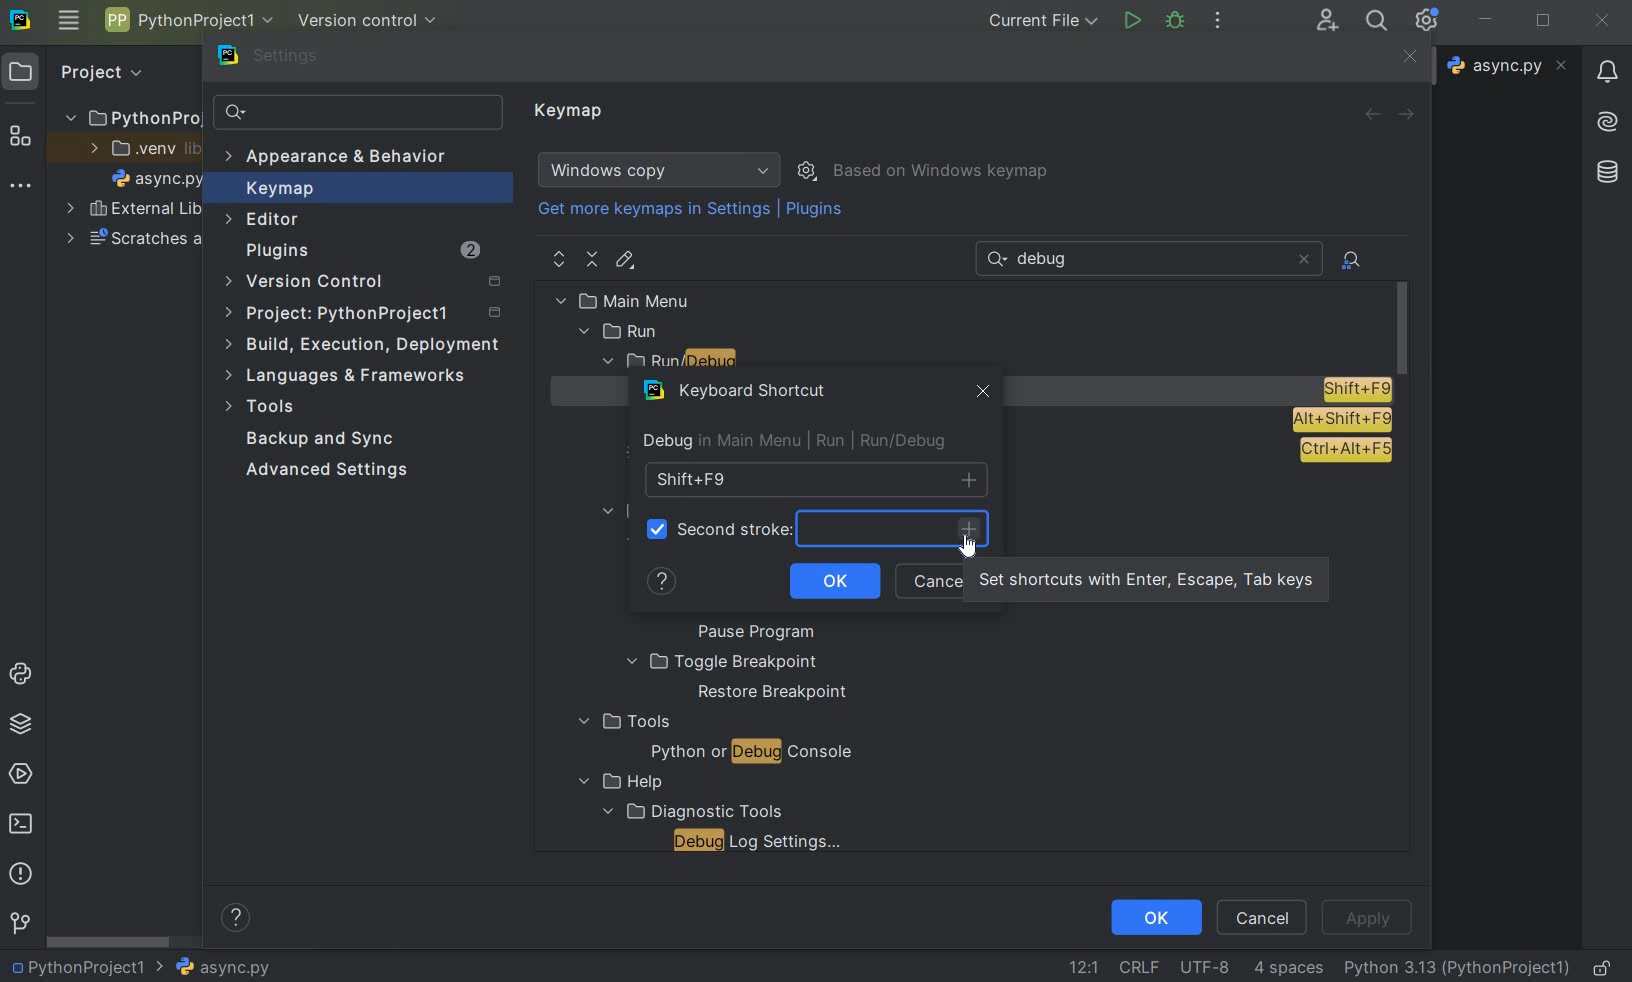 The height and width of the screenshot is (982, 1632). Describe the element at coordinates (942, 172) in the screenshot. I see `based on windows keymap` at that location.